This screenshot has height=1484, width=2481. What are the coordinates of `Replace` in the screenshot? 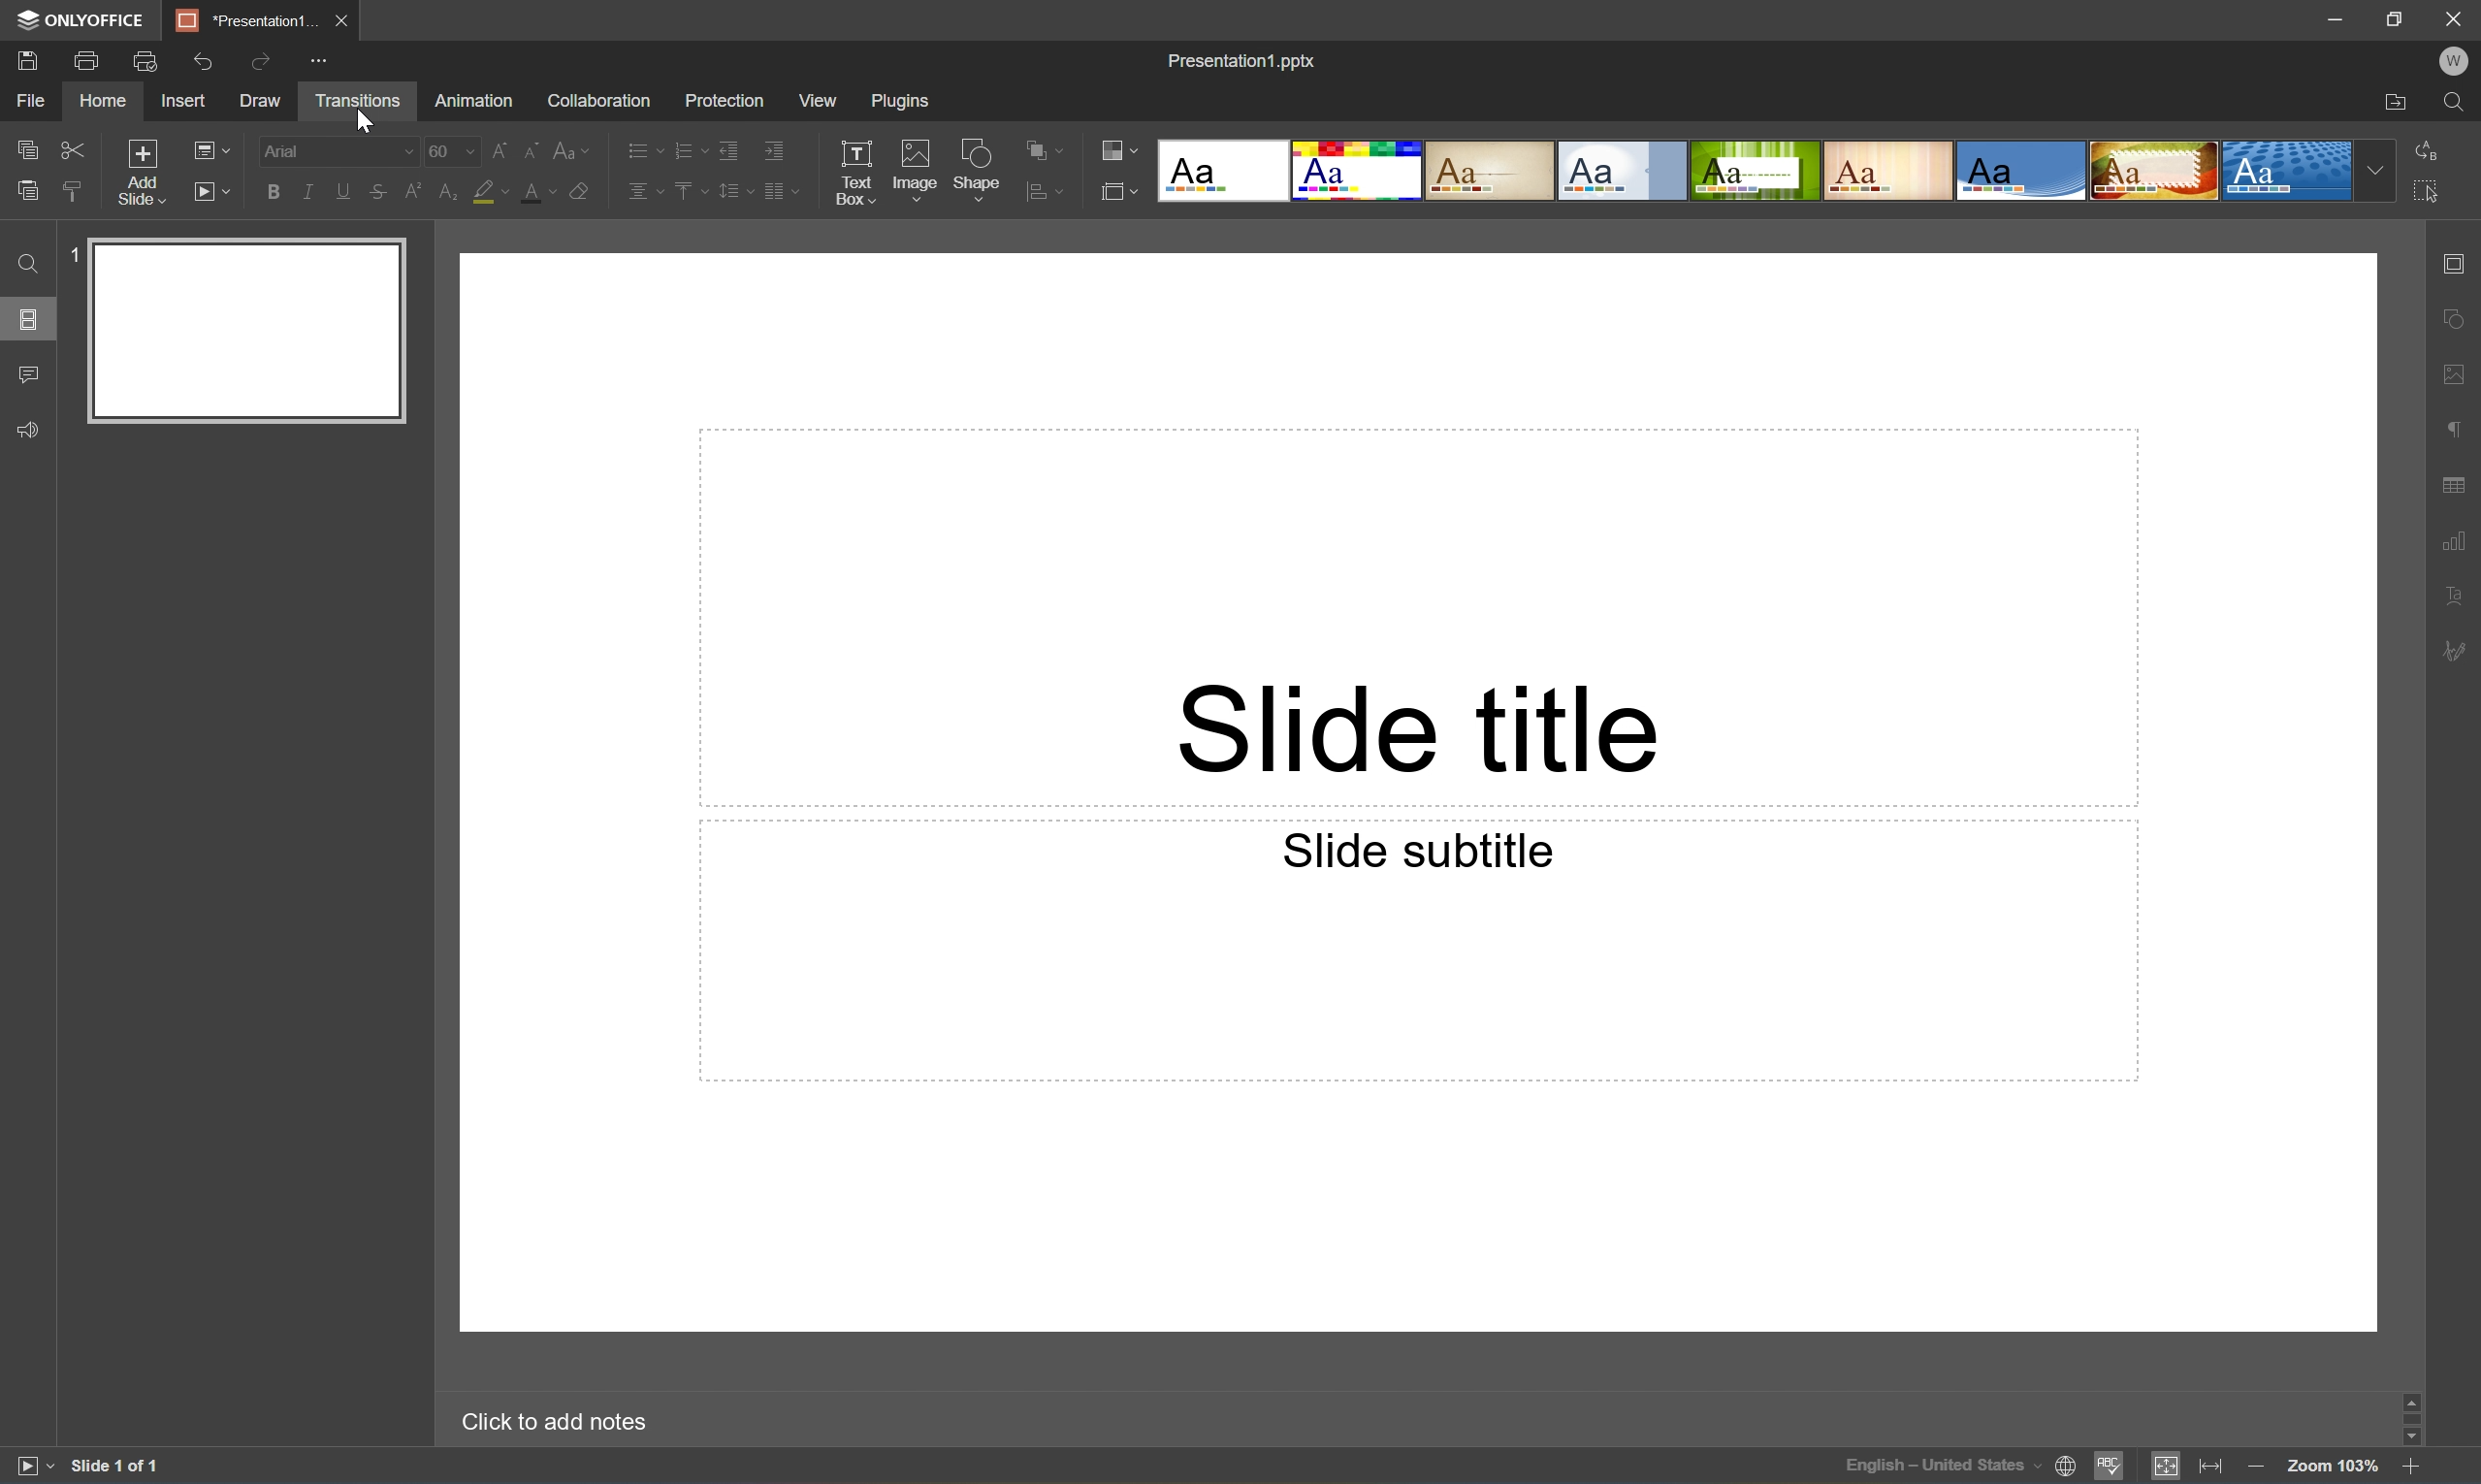 It's located at (2428, 146).